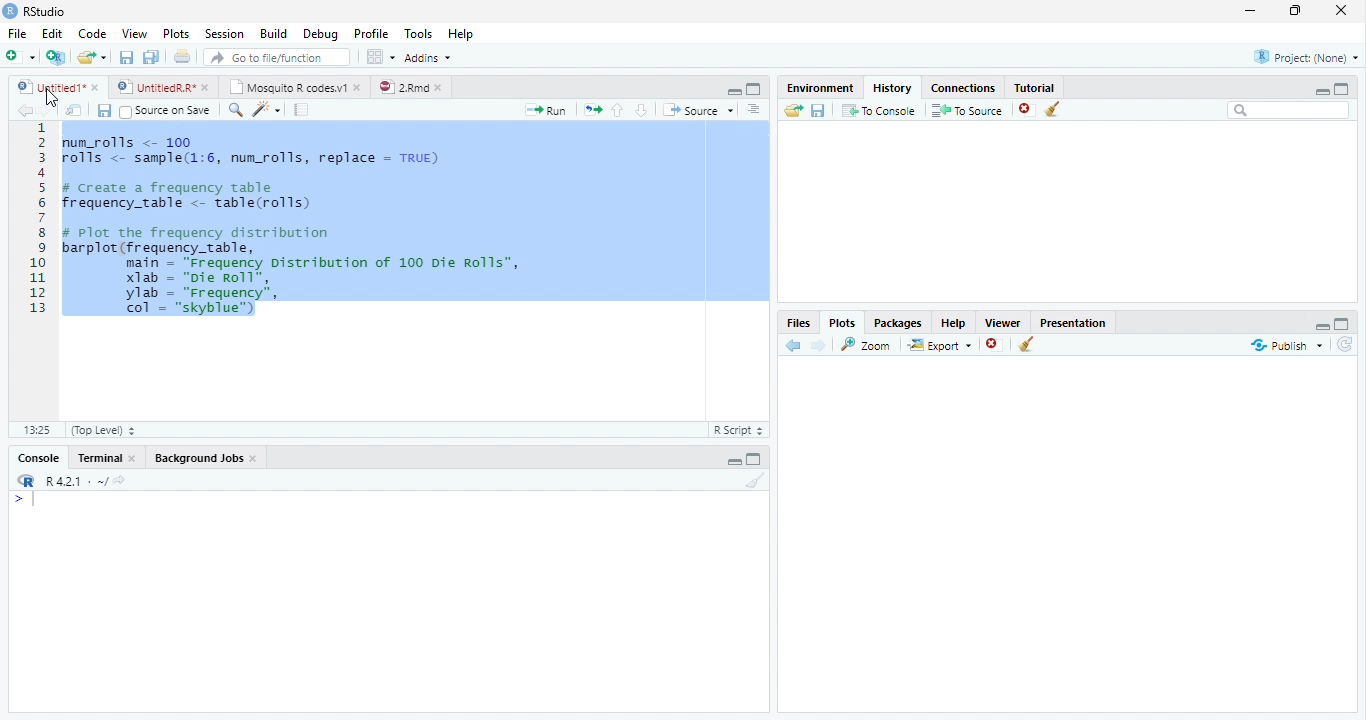  I want to click on T0 Console, so click(878, 109).